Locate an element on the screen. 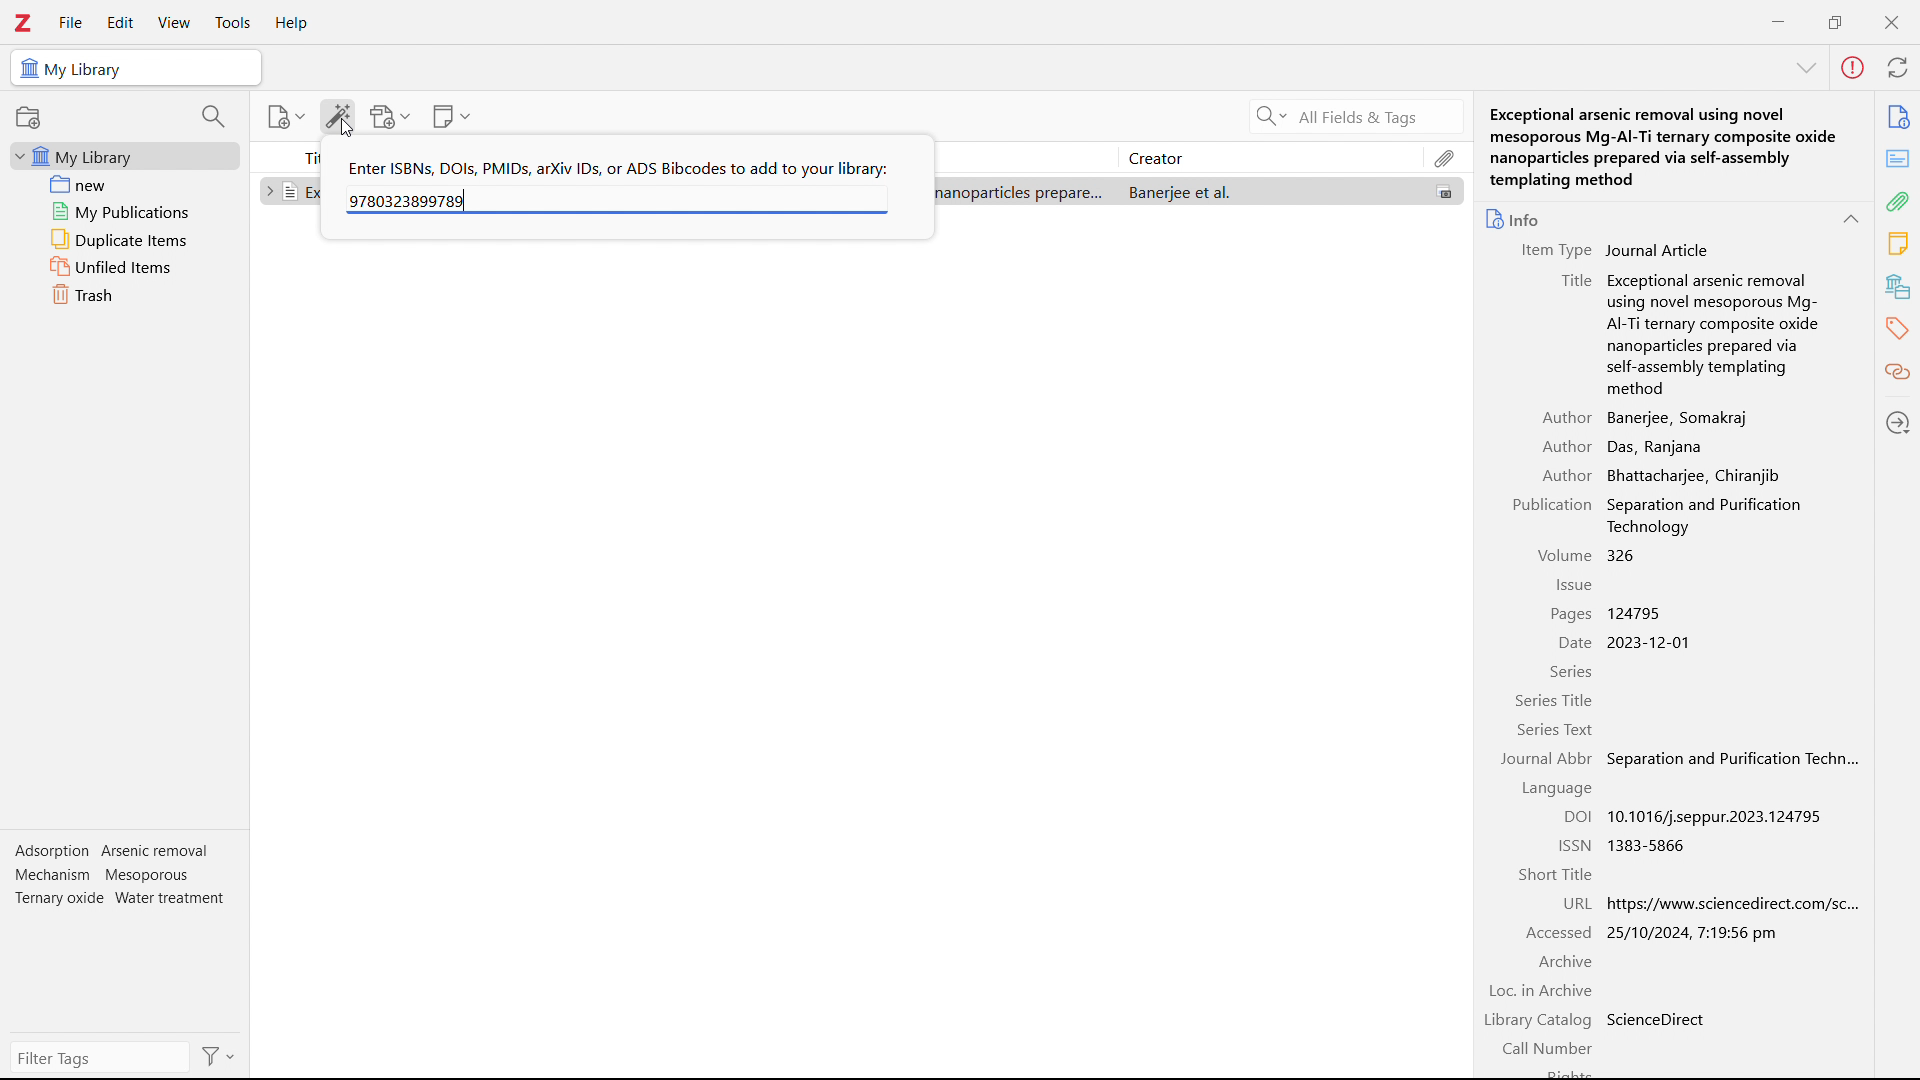 This screenshot has width=1920, height=1080. More is located at coordinates (1806, 69).